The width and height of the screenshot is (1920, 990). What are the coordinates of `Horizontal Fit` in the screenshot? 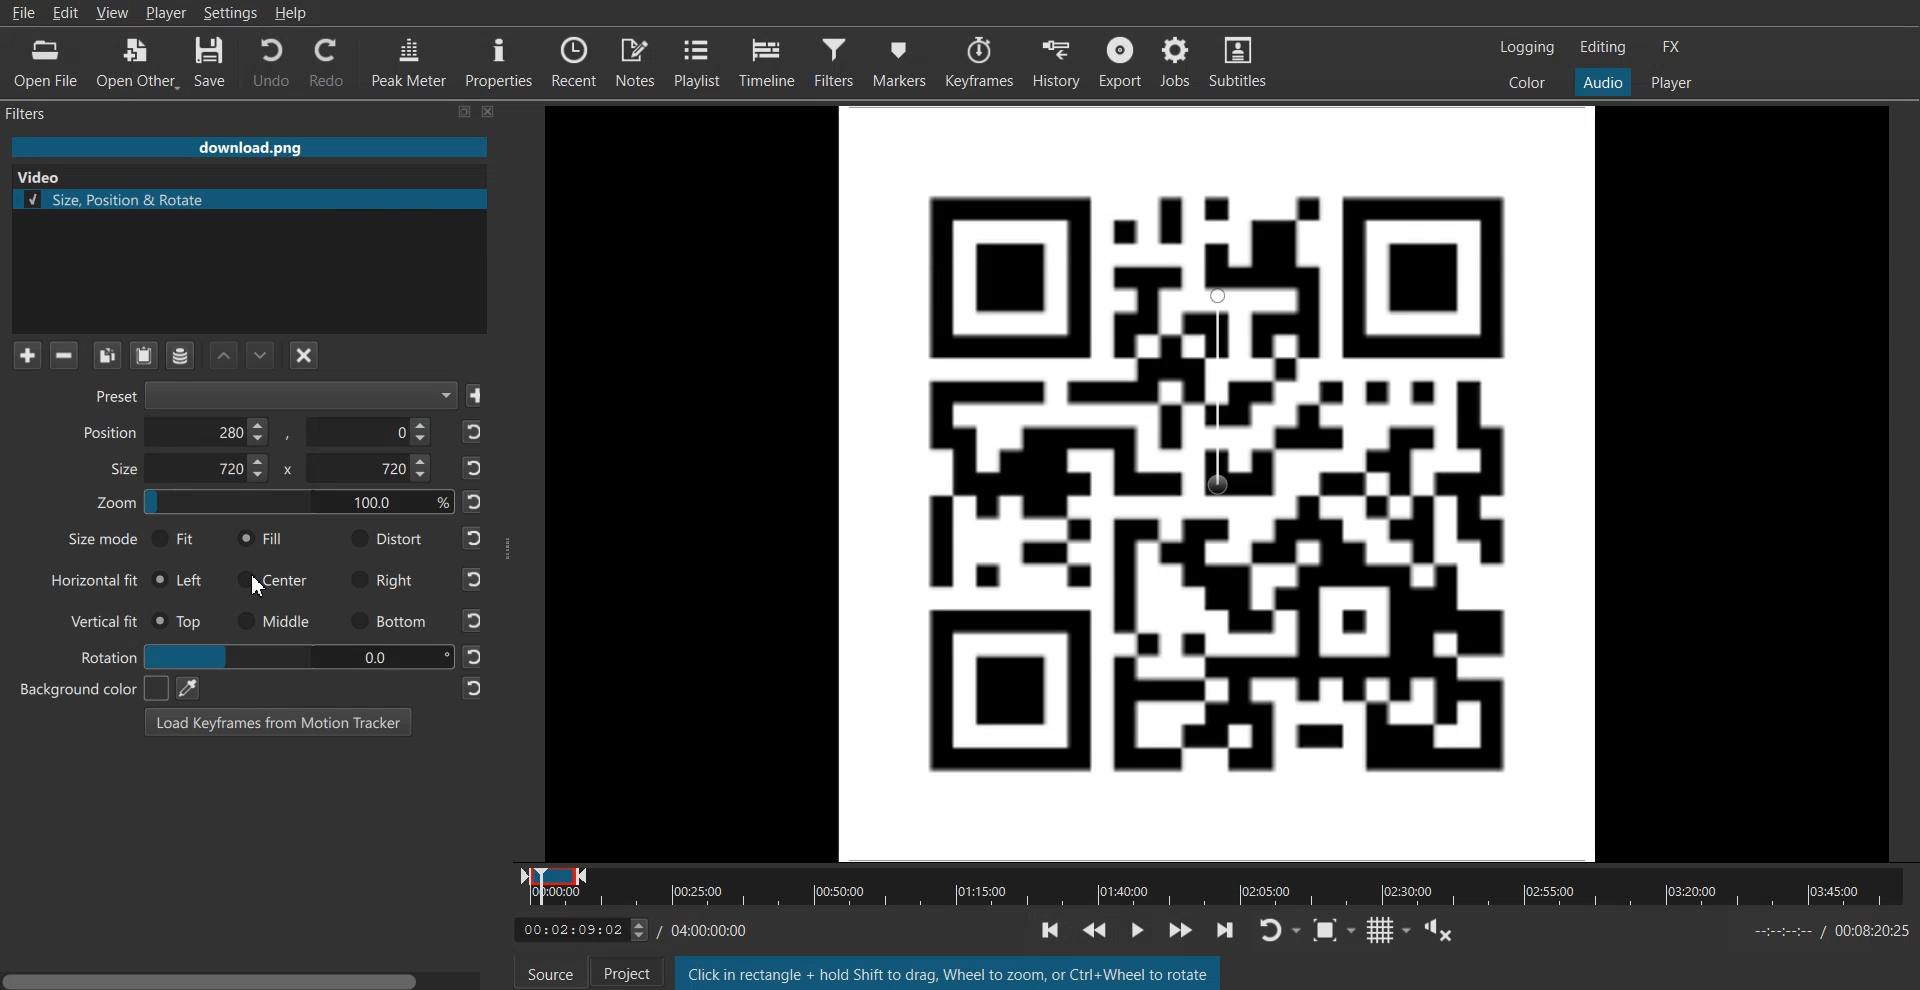 It's located at (94, 581).